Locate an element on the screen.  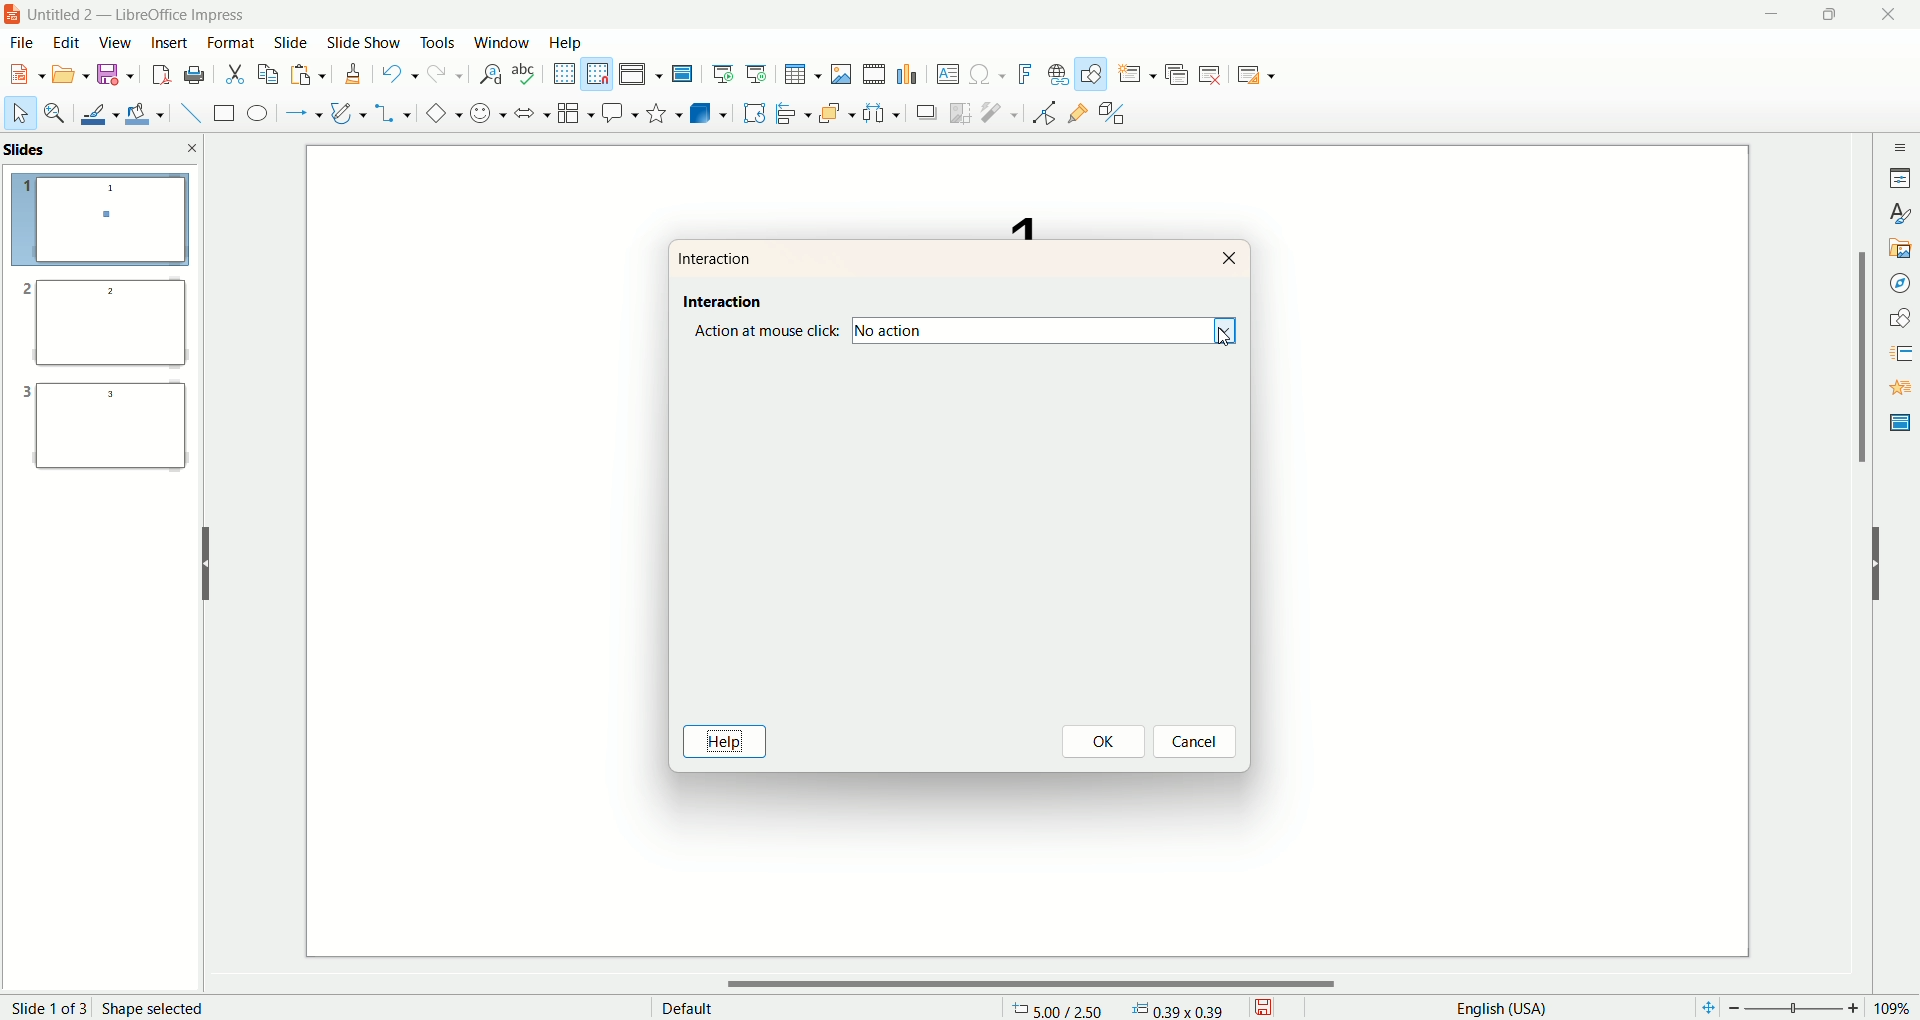
slide 1 is located at coordinates (101, 222).